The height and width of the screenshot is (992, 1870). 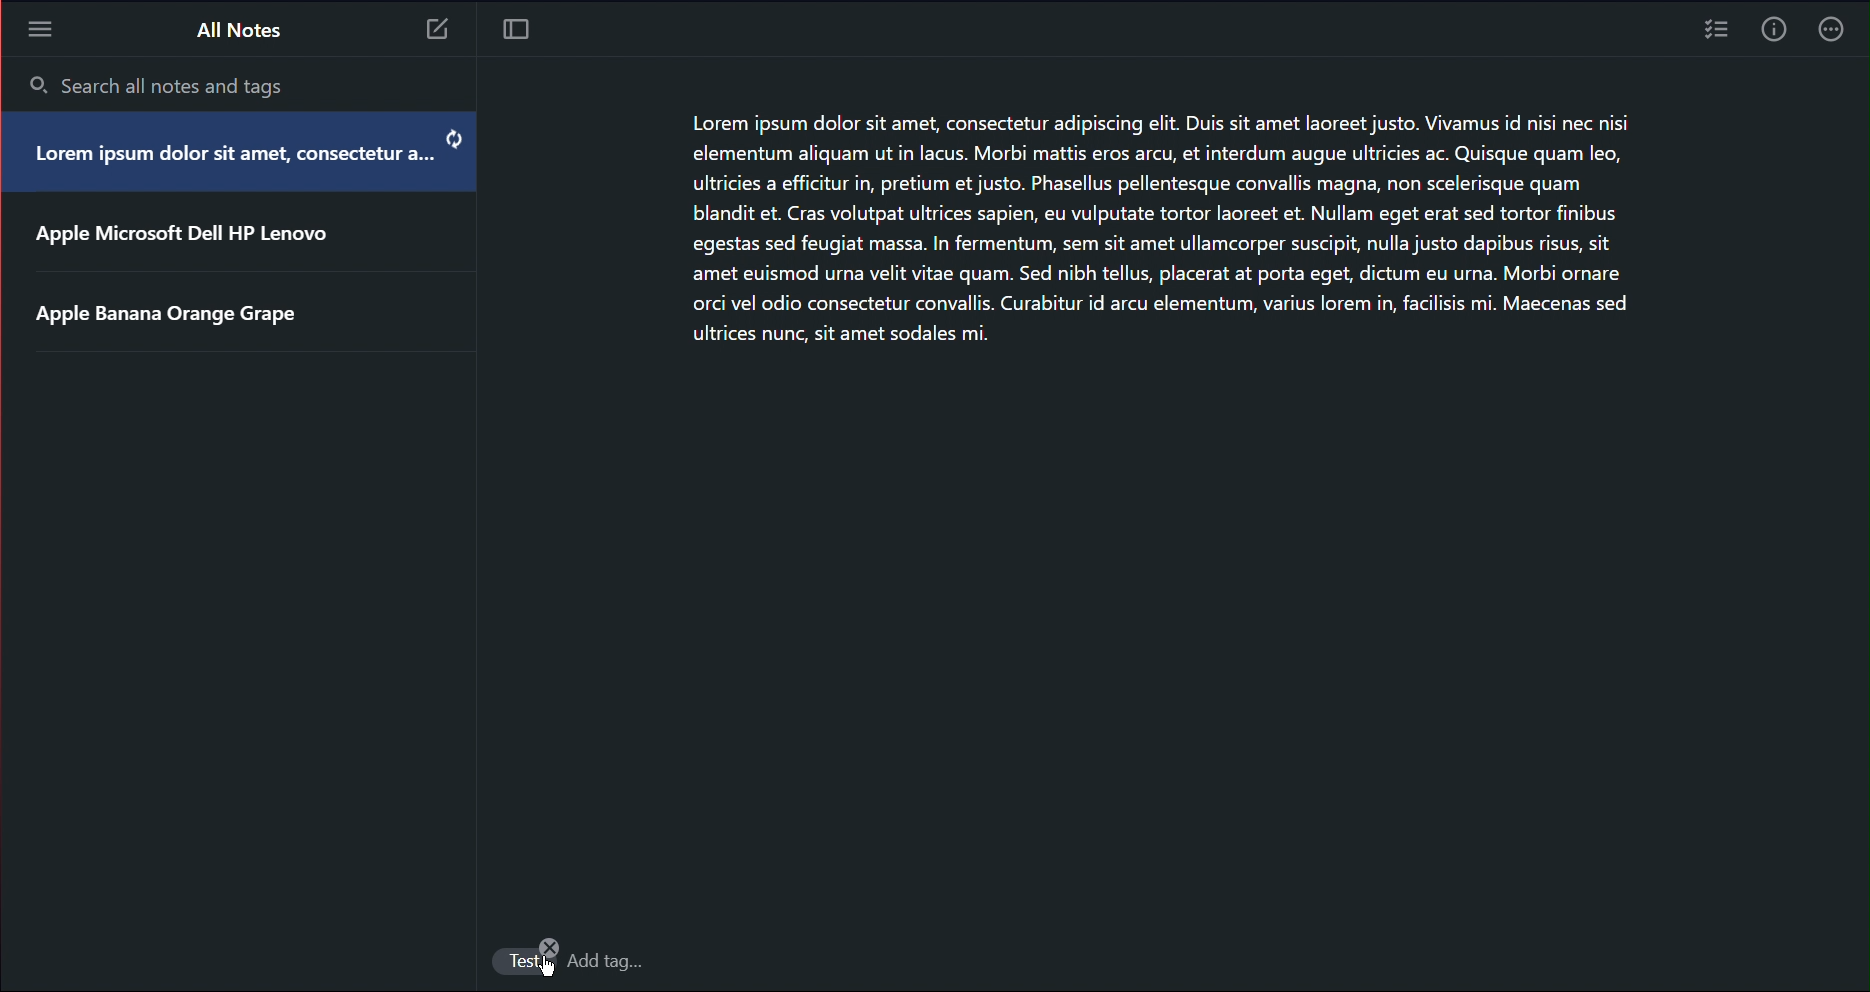 I want to click on Apple Banana Orange Grape, so click(x=171, y=316).